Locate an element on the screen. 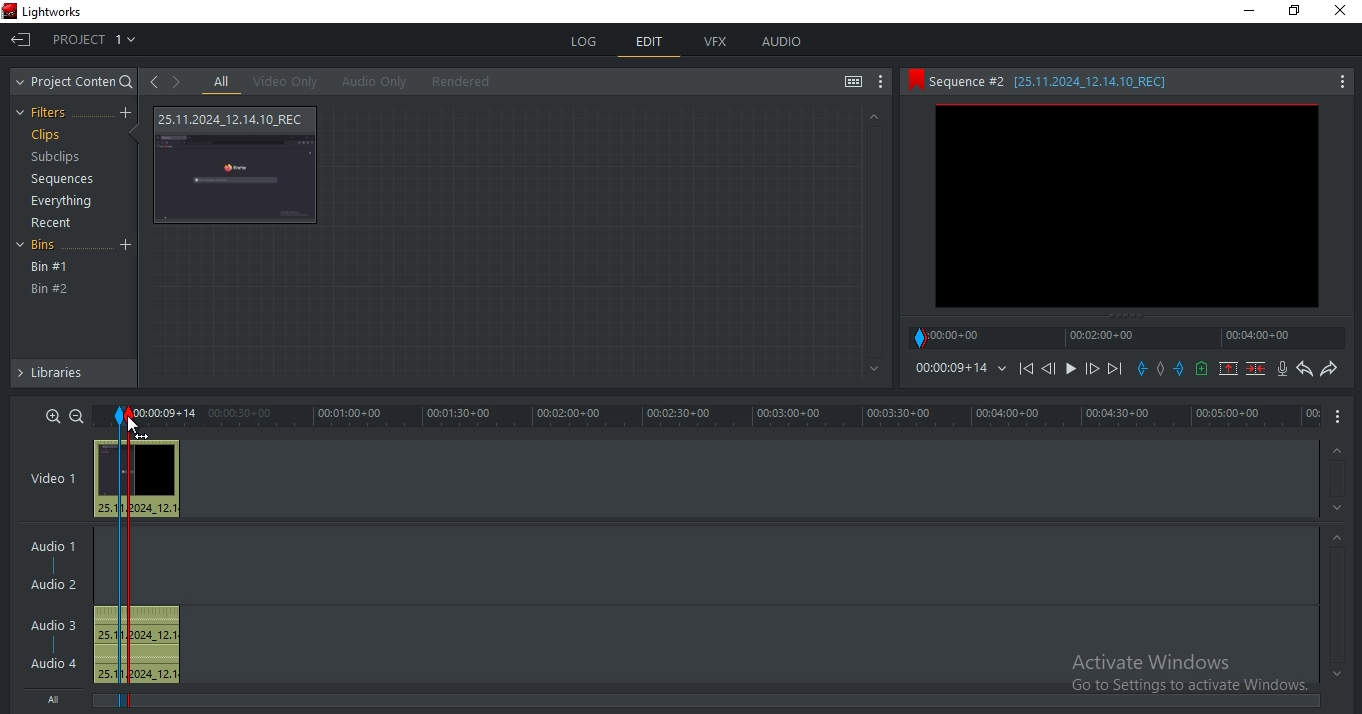  Forward is located at coordinates (1093, 369).